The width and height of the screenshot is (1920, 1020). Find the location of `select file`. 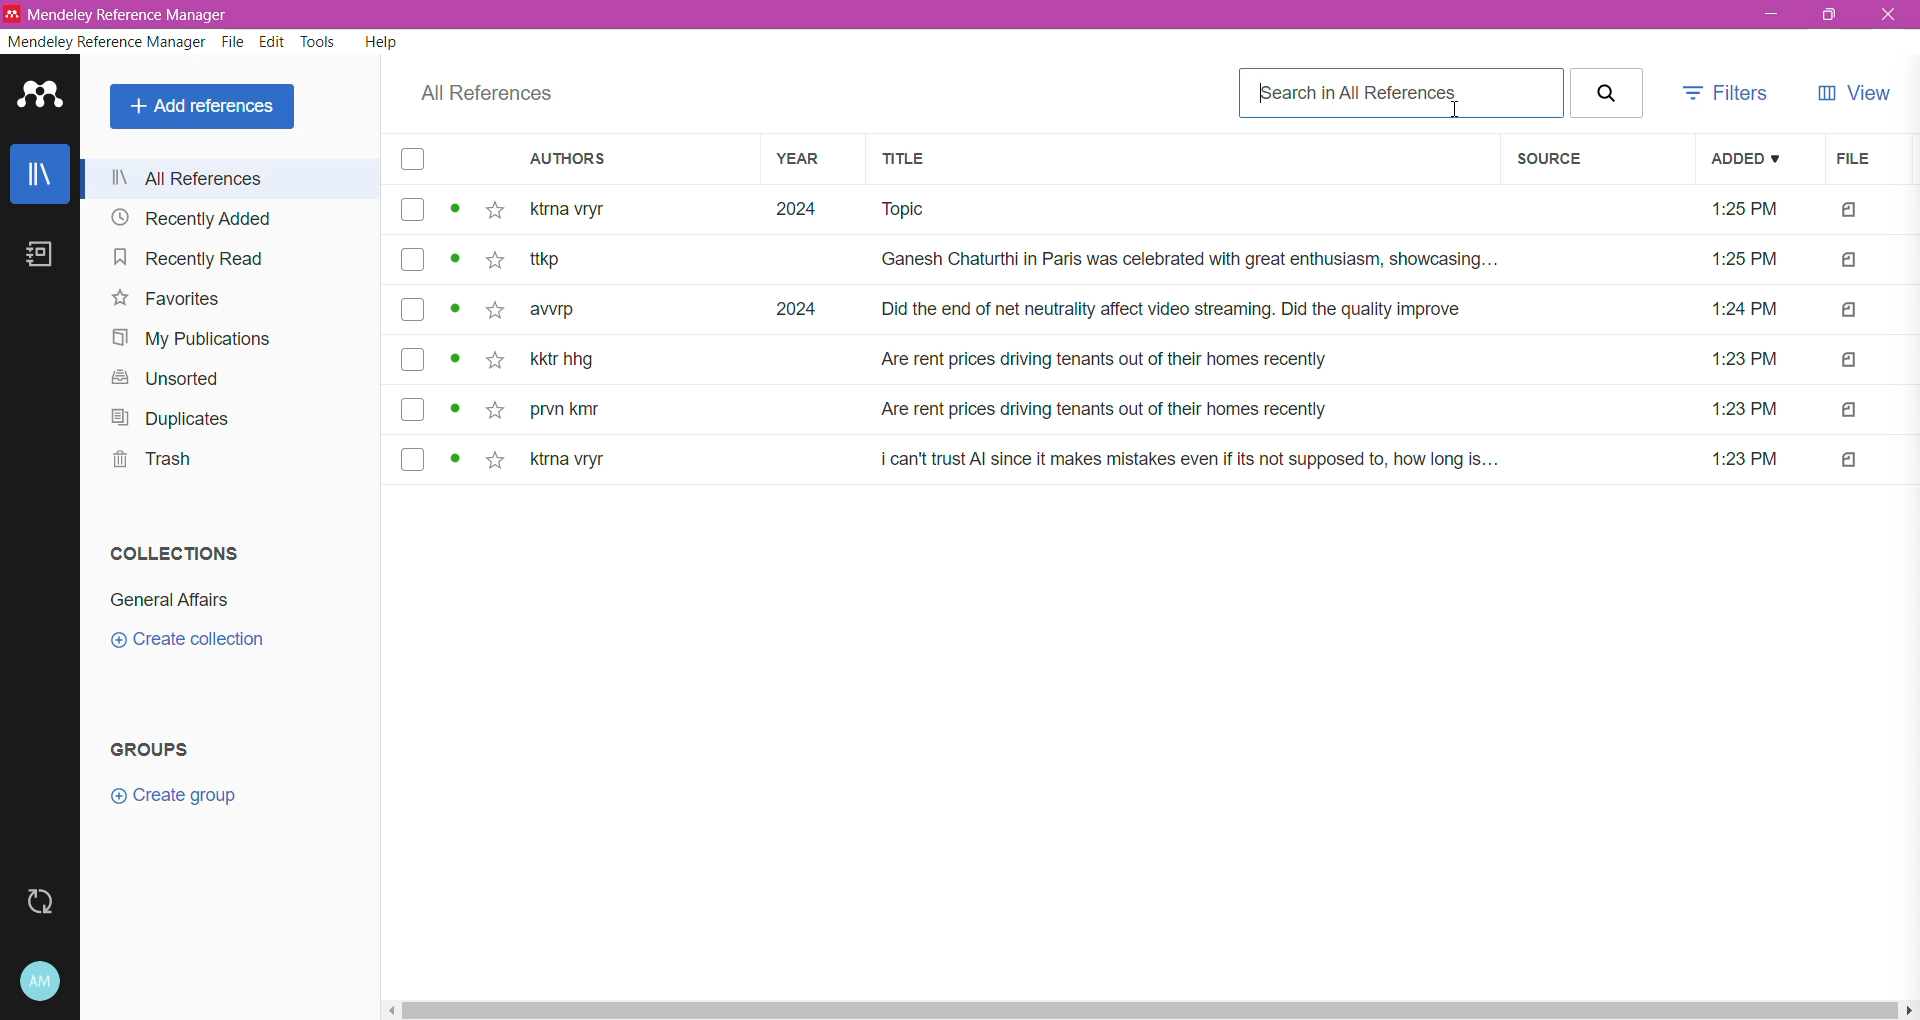

select file is located at coordinates (412, 361).